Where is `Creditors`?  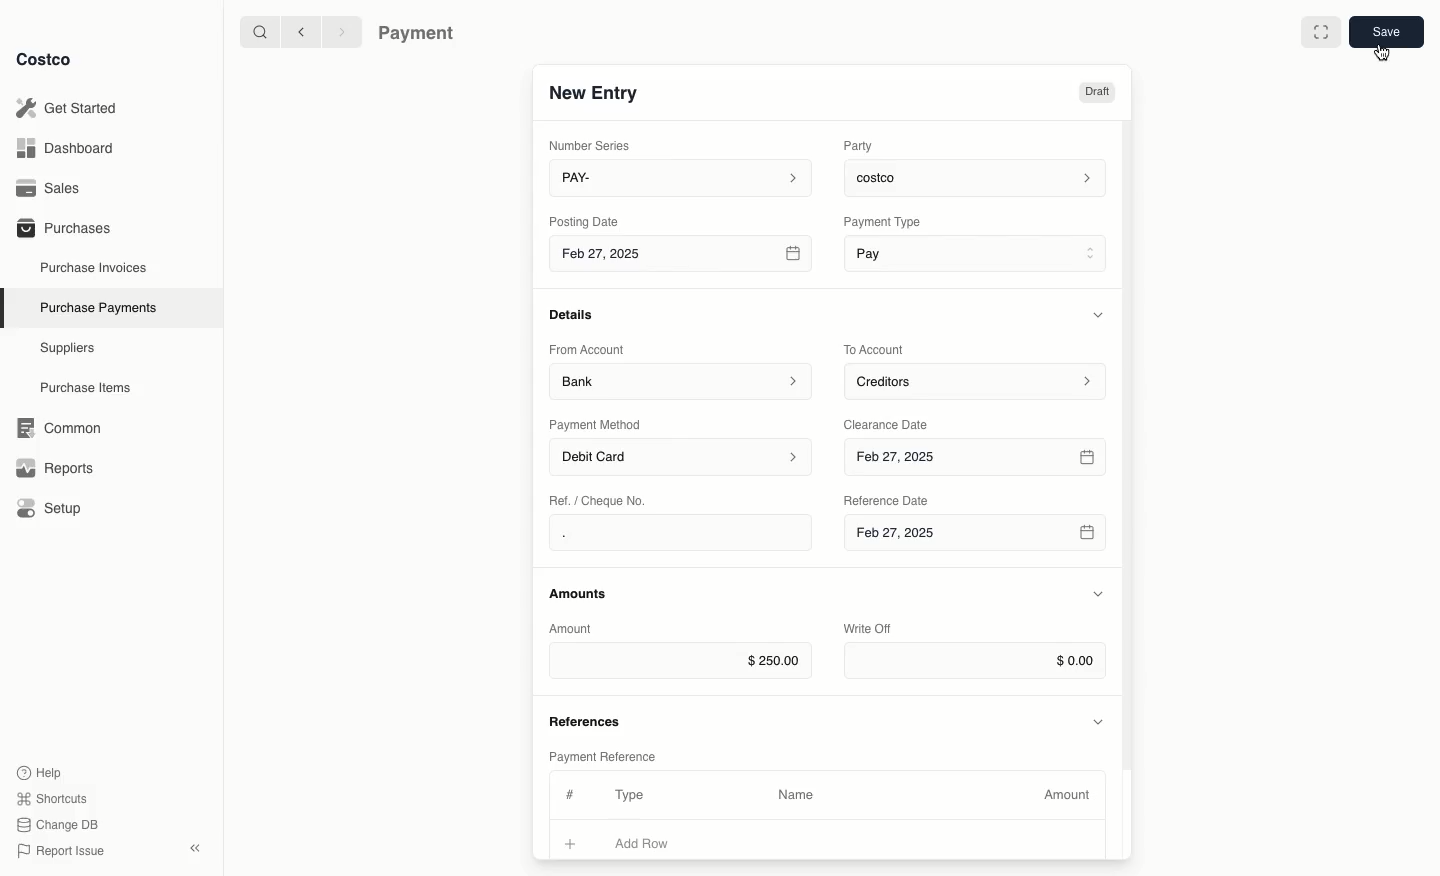
Creditors is located at coordinates (978, 380).